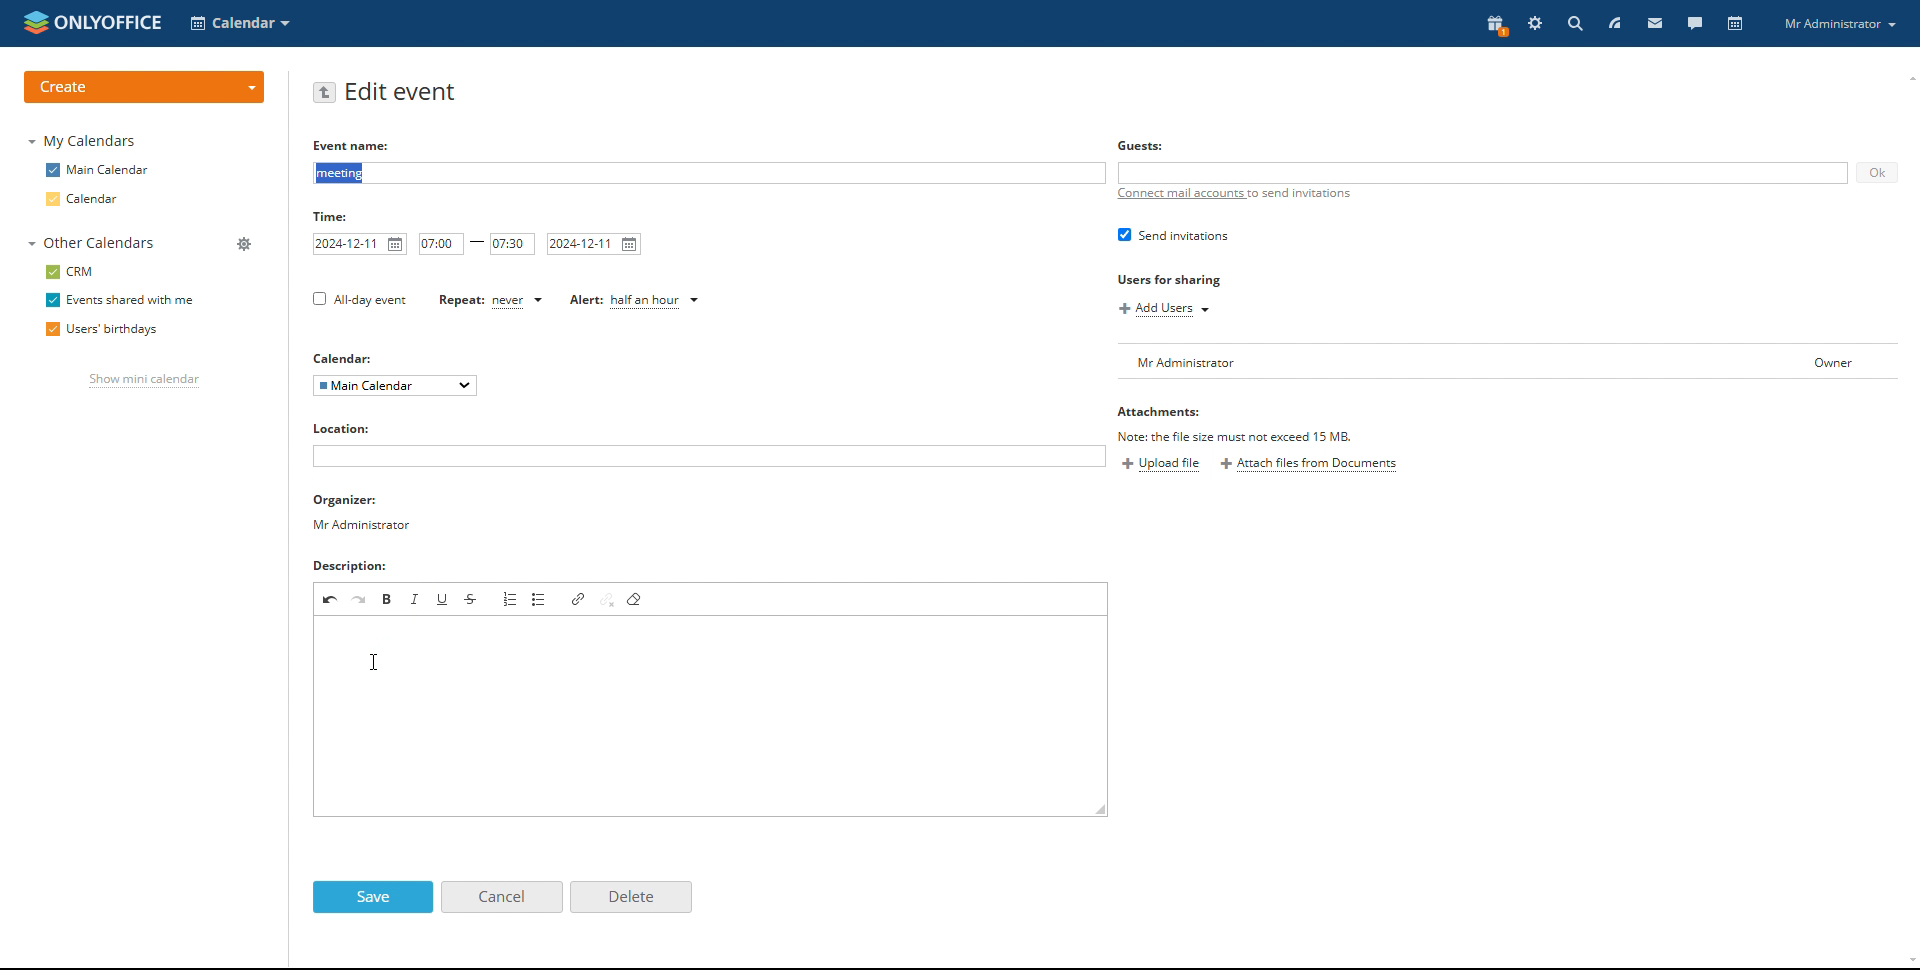 This screenshot has width=1920, height=970. Describe the element at coordinates (331, 216) in the screenshot. I see `Time:` at that location.